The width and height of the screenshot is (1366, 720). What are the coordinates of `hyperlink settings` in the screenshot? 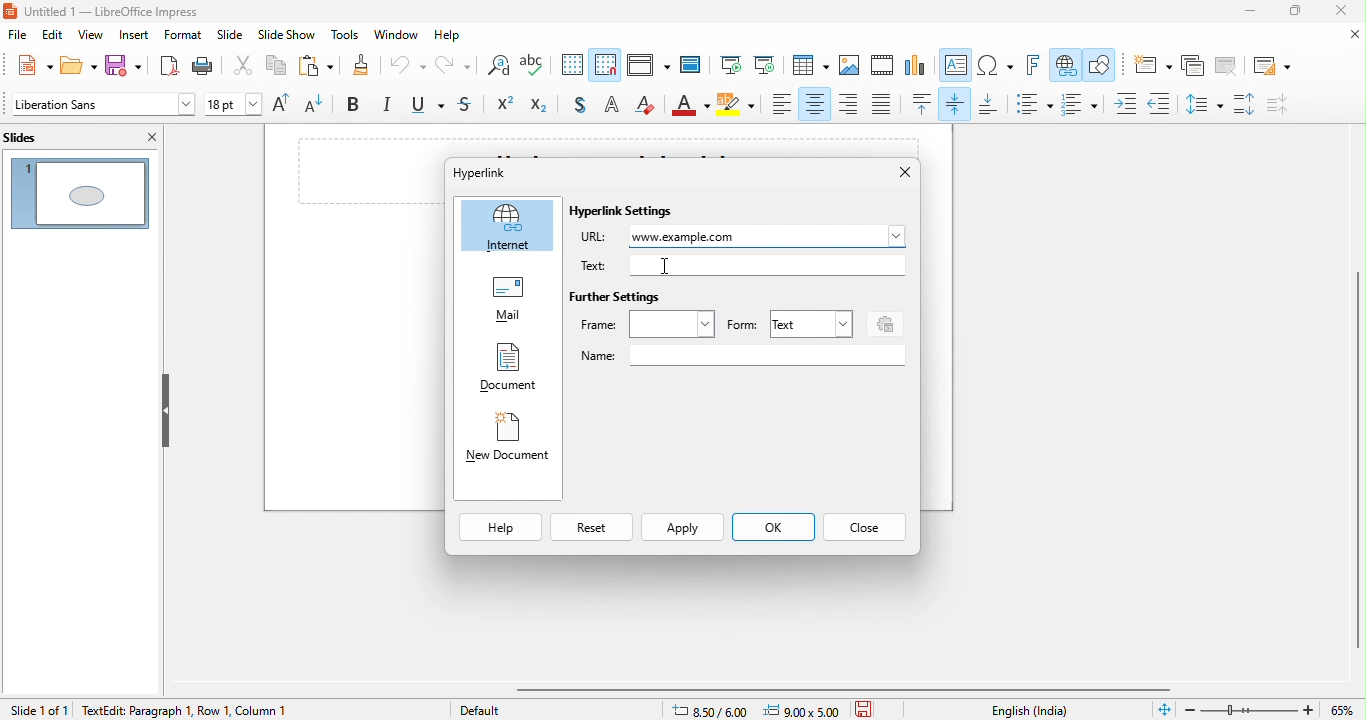 It's located at (626, 212).